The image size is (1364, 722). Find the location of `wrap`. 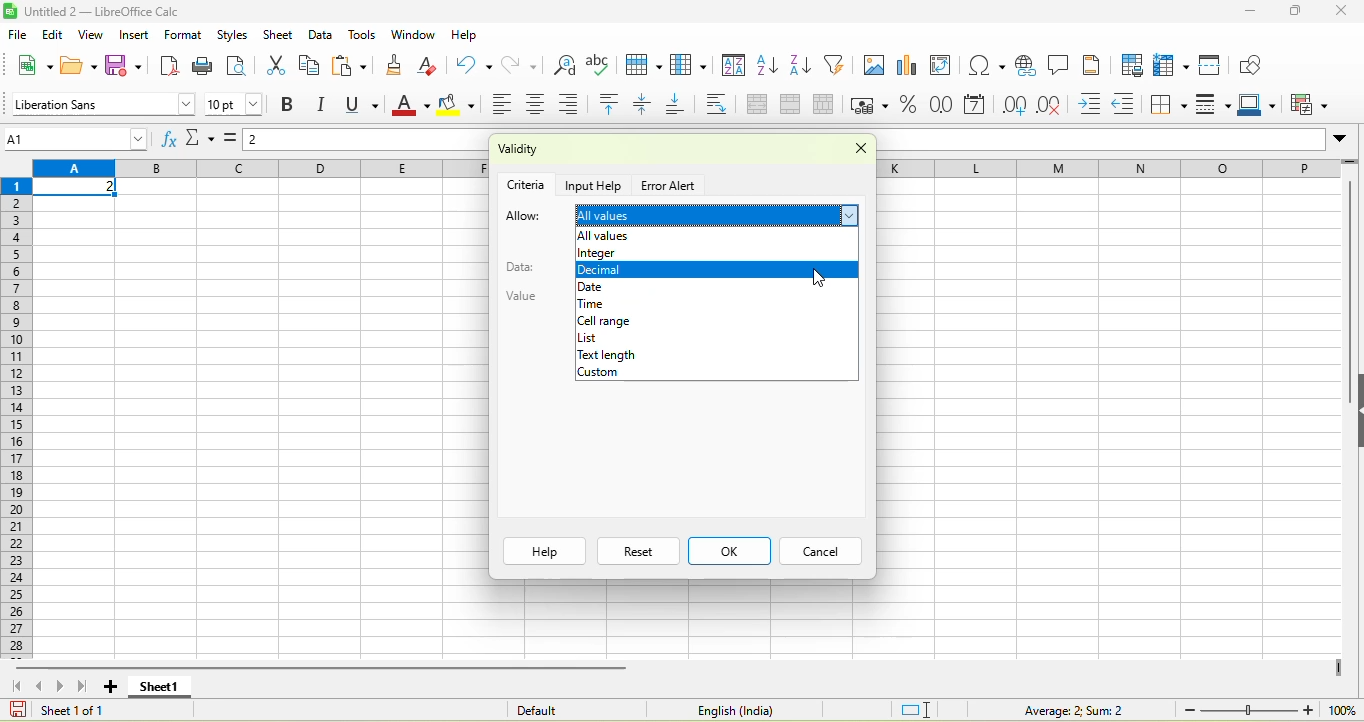

wrap is located at coordinates (723, 105).